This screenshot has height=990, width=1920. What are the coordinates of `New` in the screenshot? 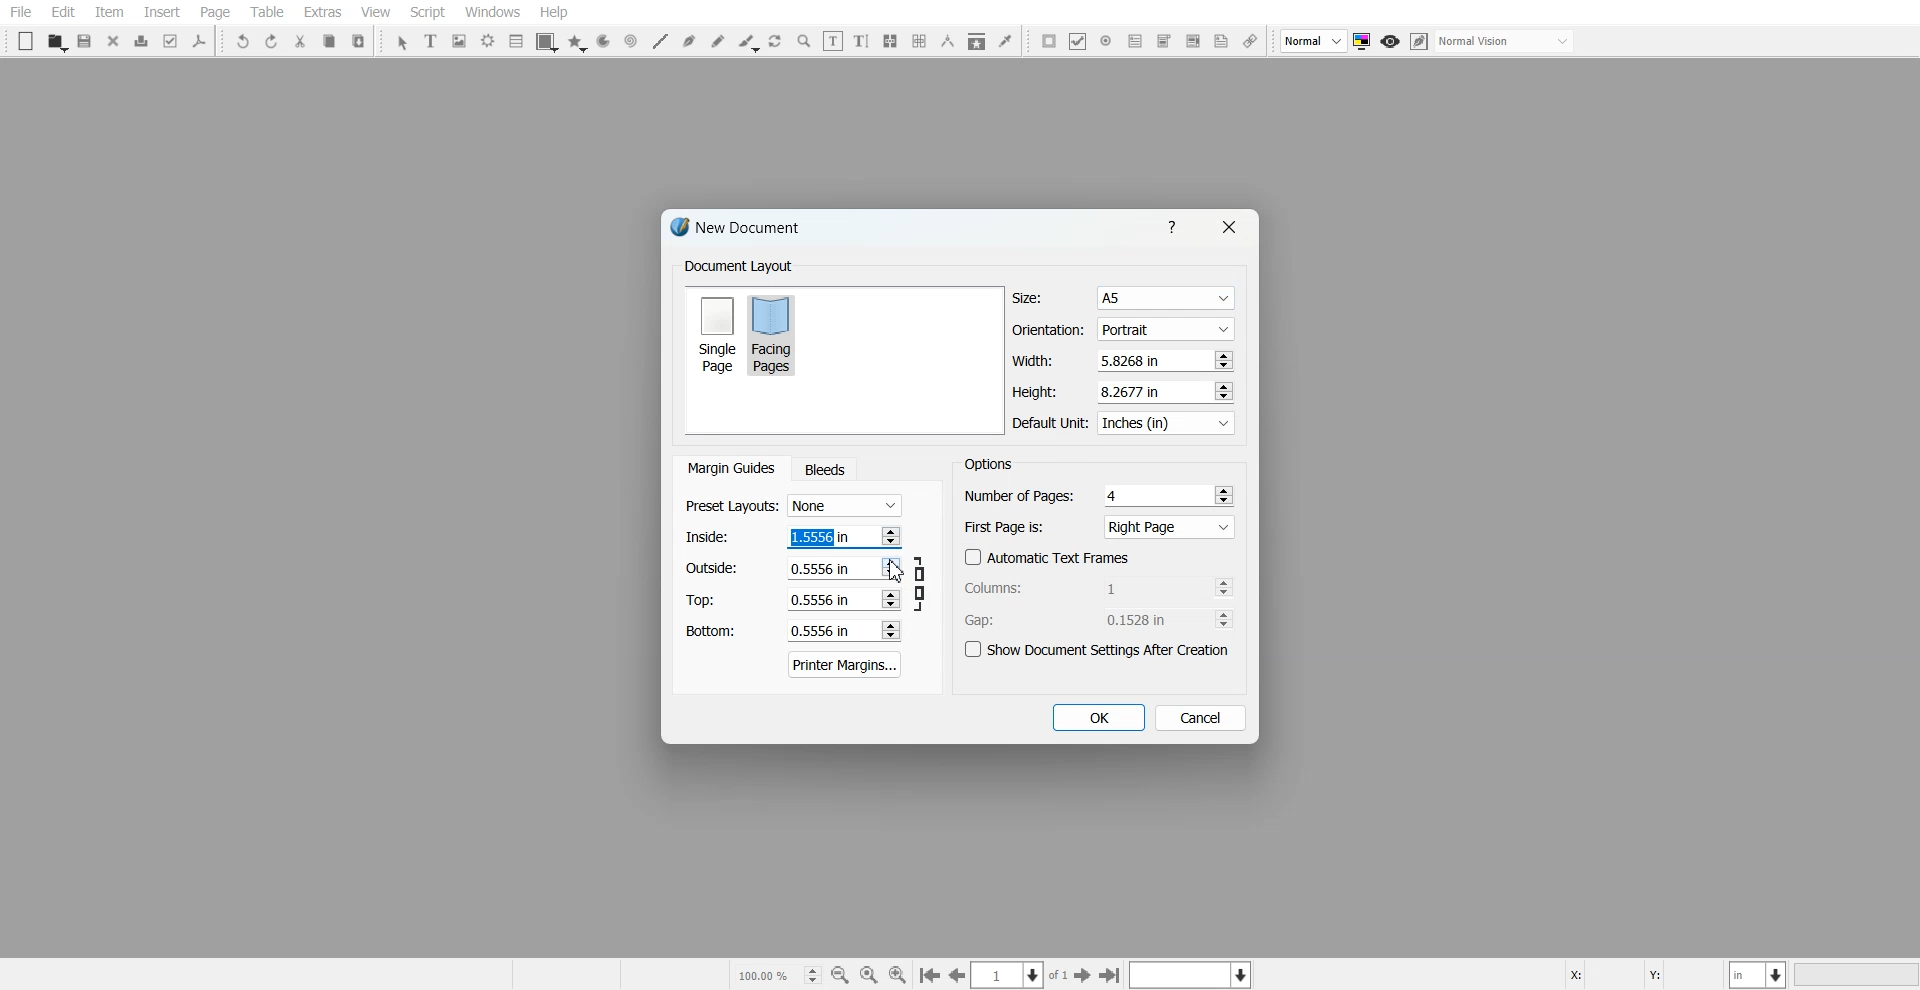 It's located at (26, 41).